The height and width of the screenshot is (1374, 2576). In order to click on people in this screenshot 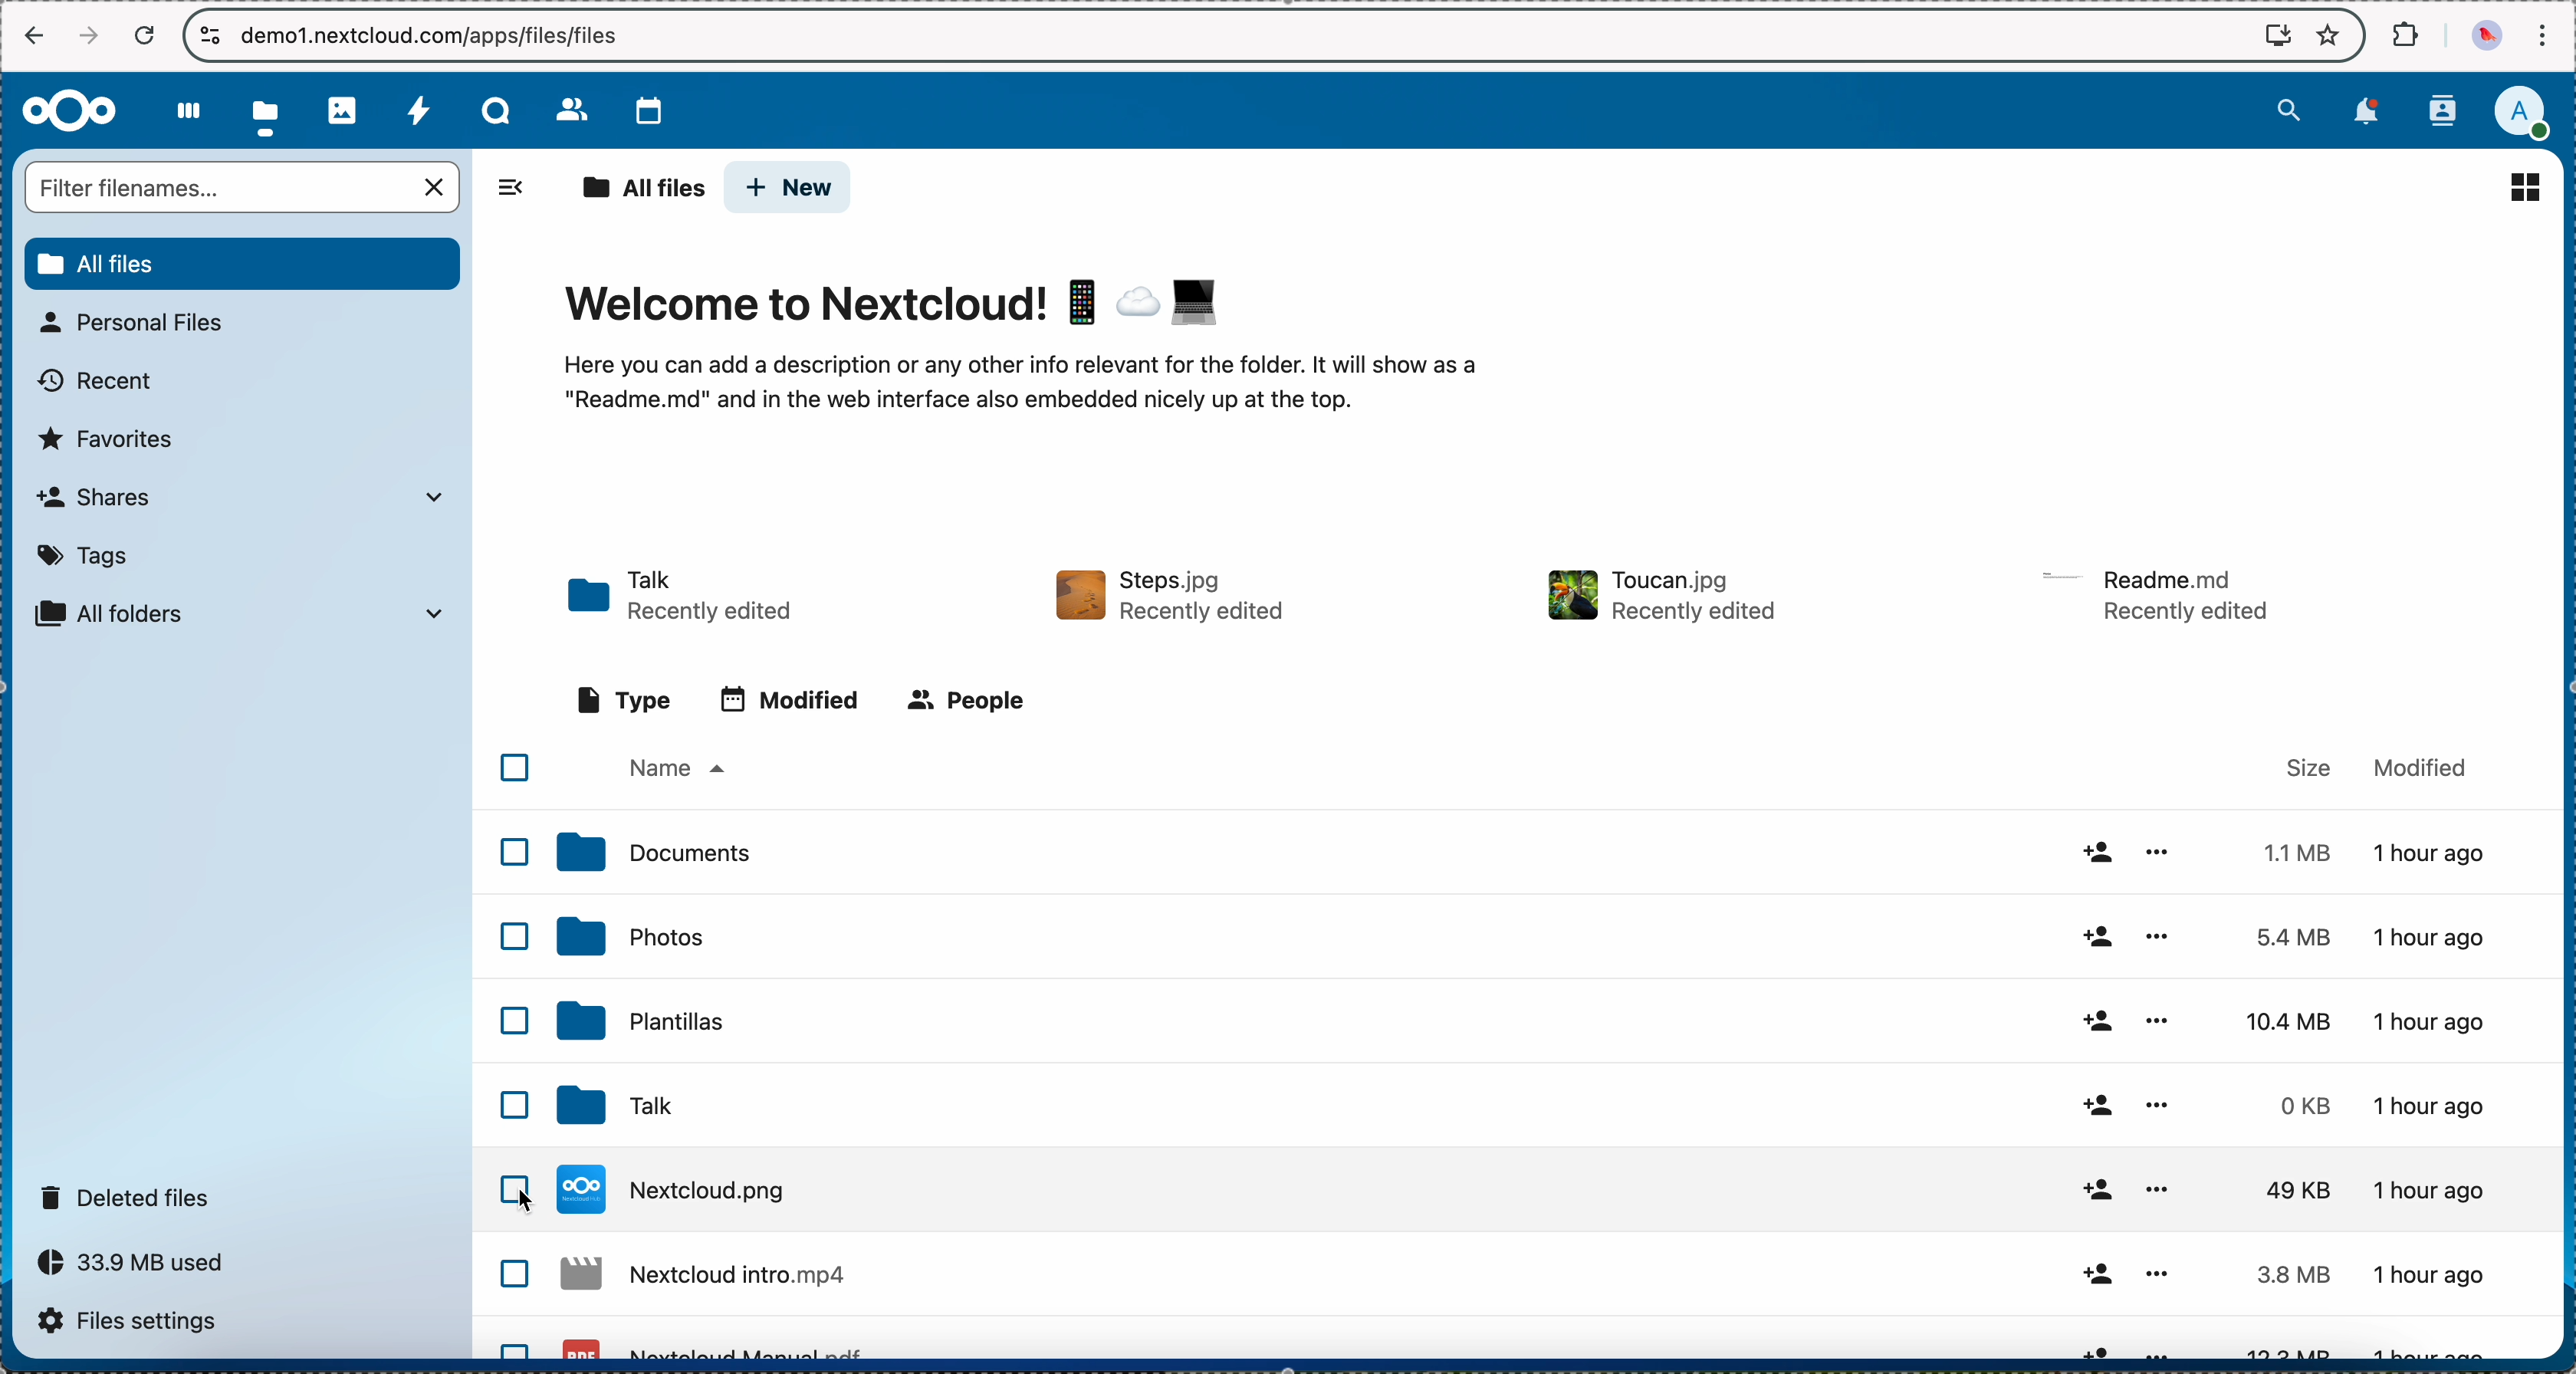, I will do `click(971, 699)`.